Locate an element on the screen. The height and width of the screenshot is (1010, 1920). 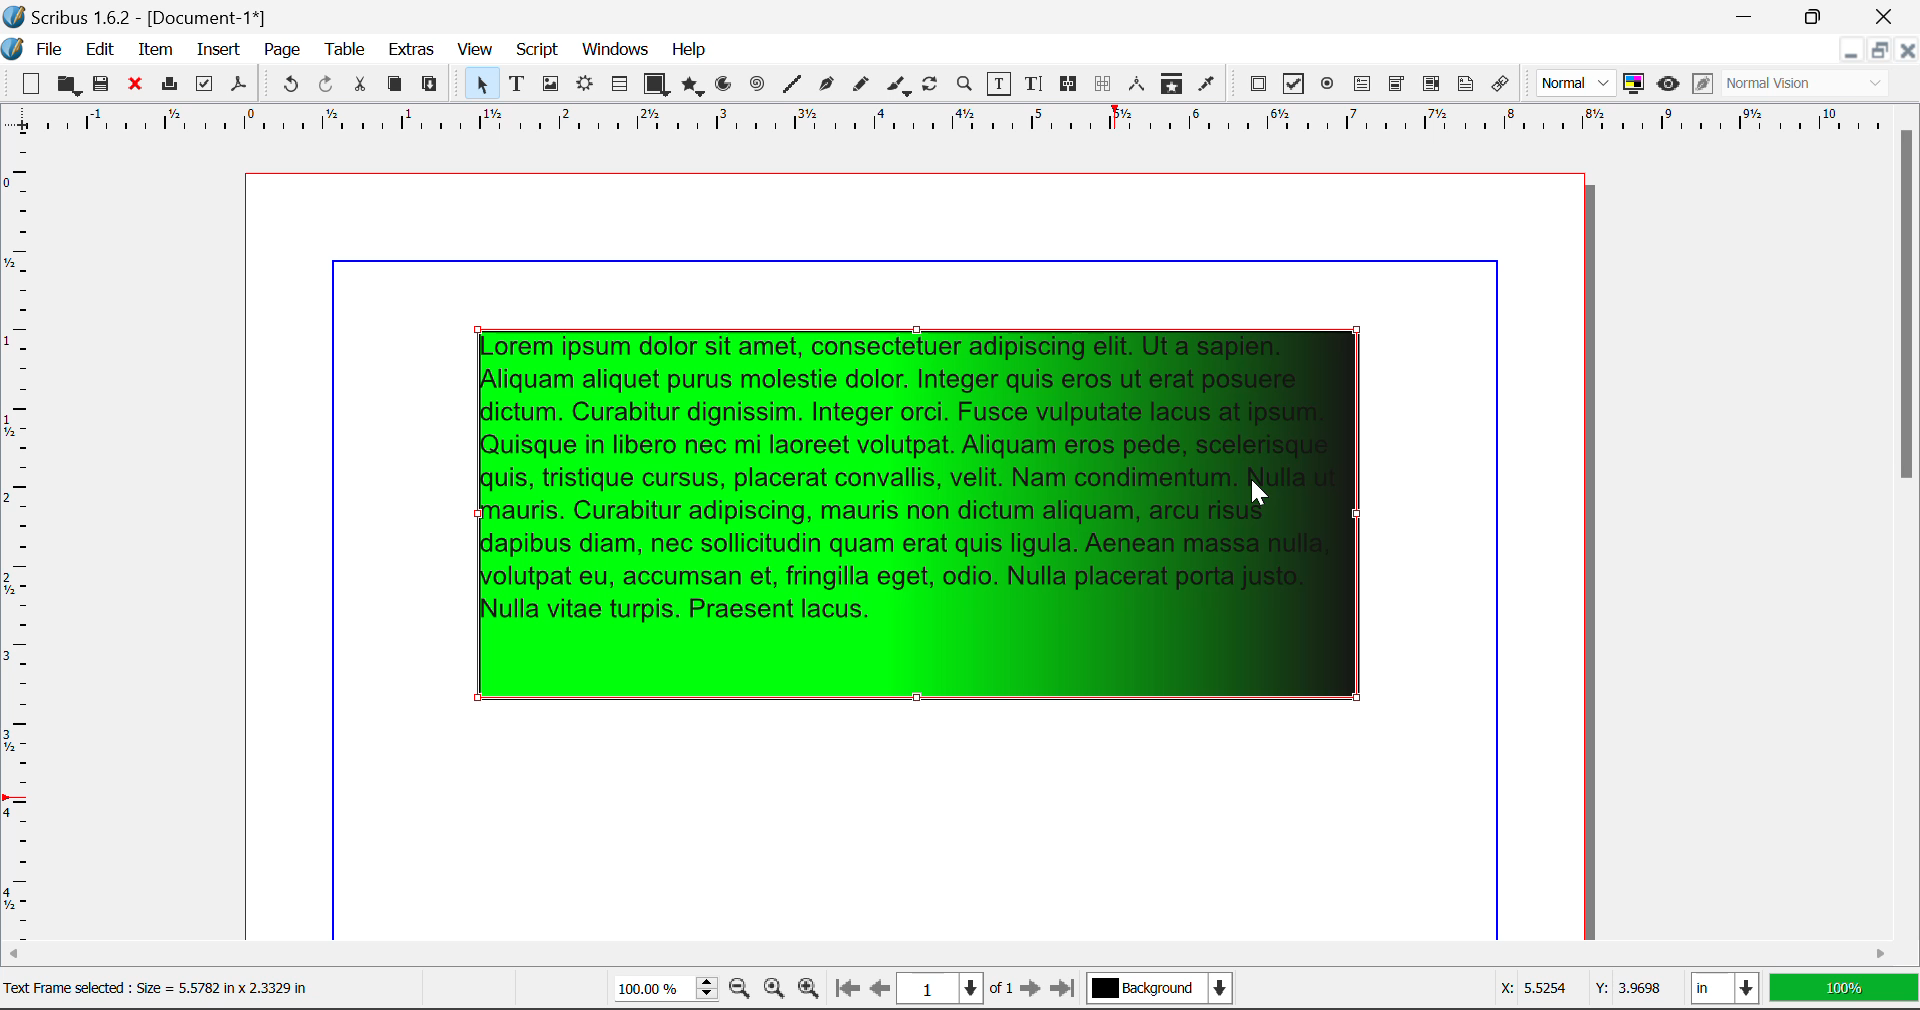
Close is located at coordinates (1906, 50).